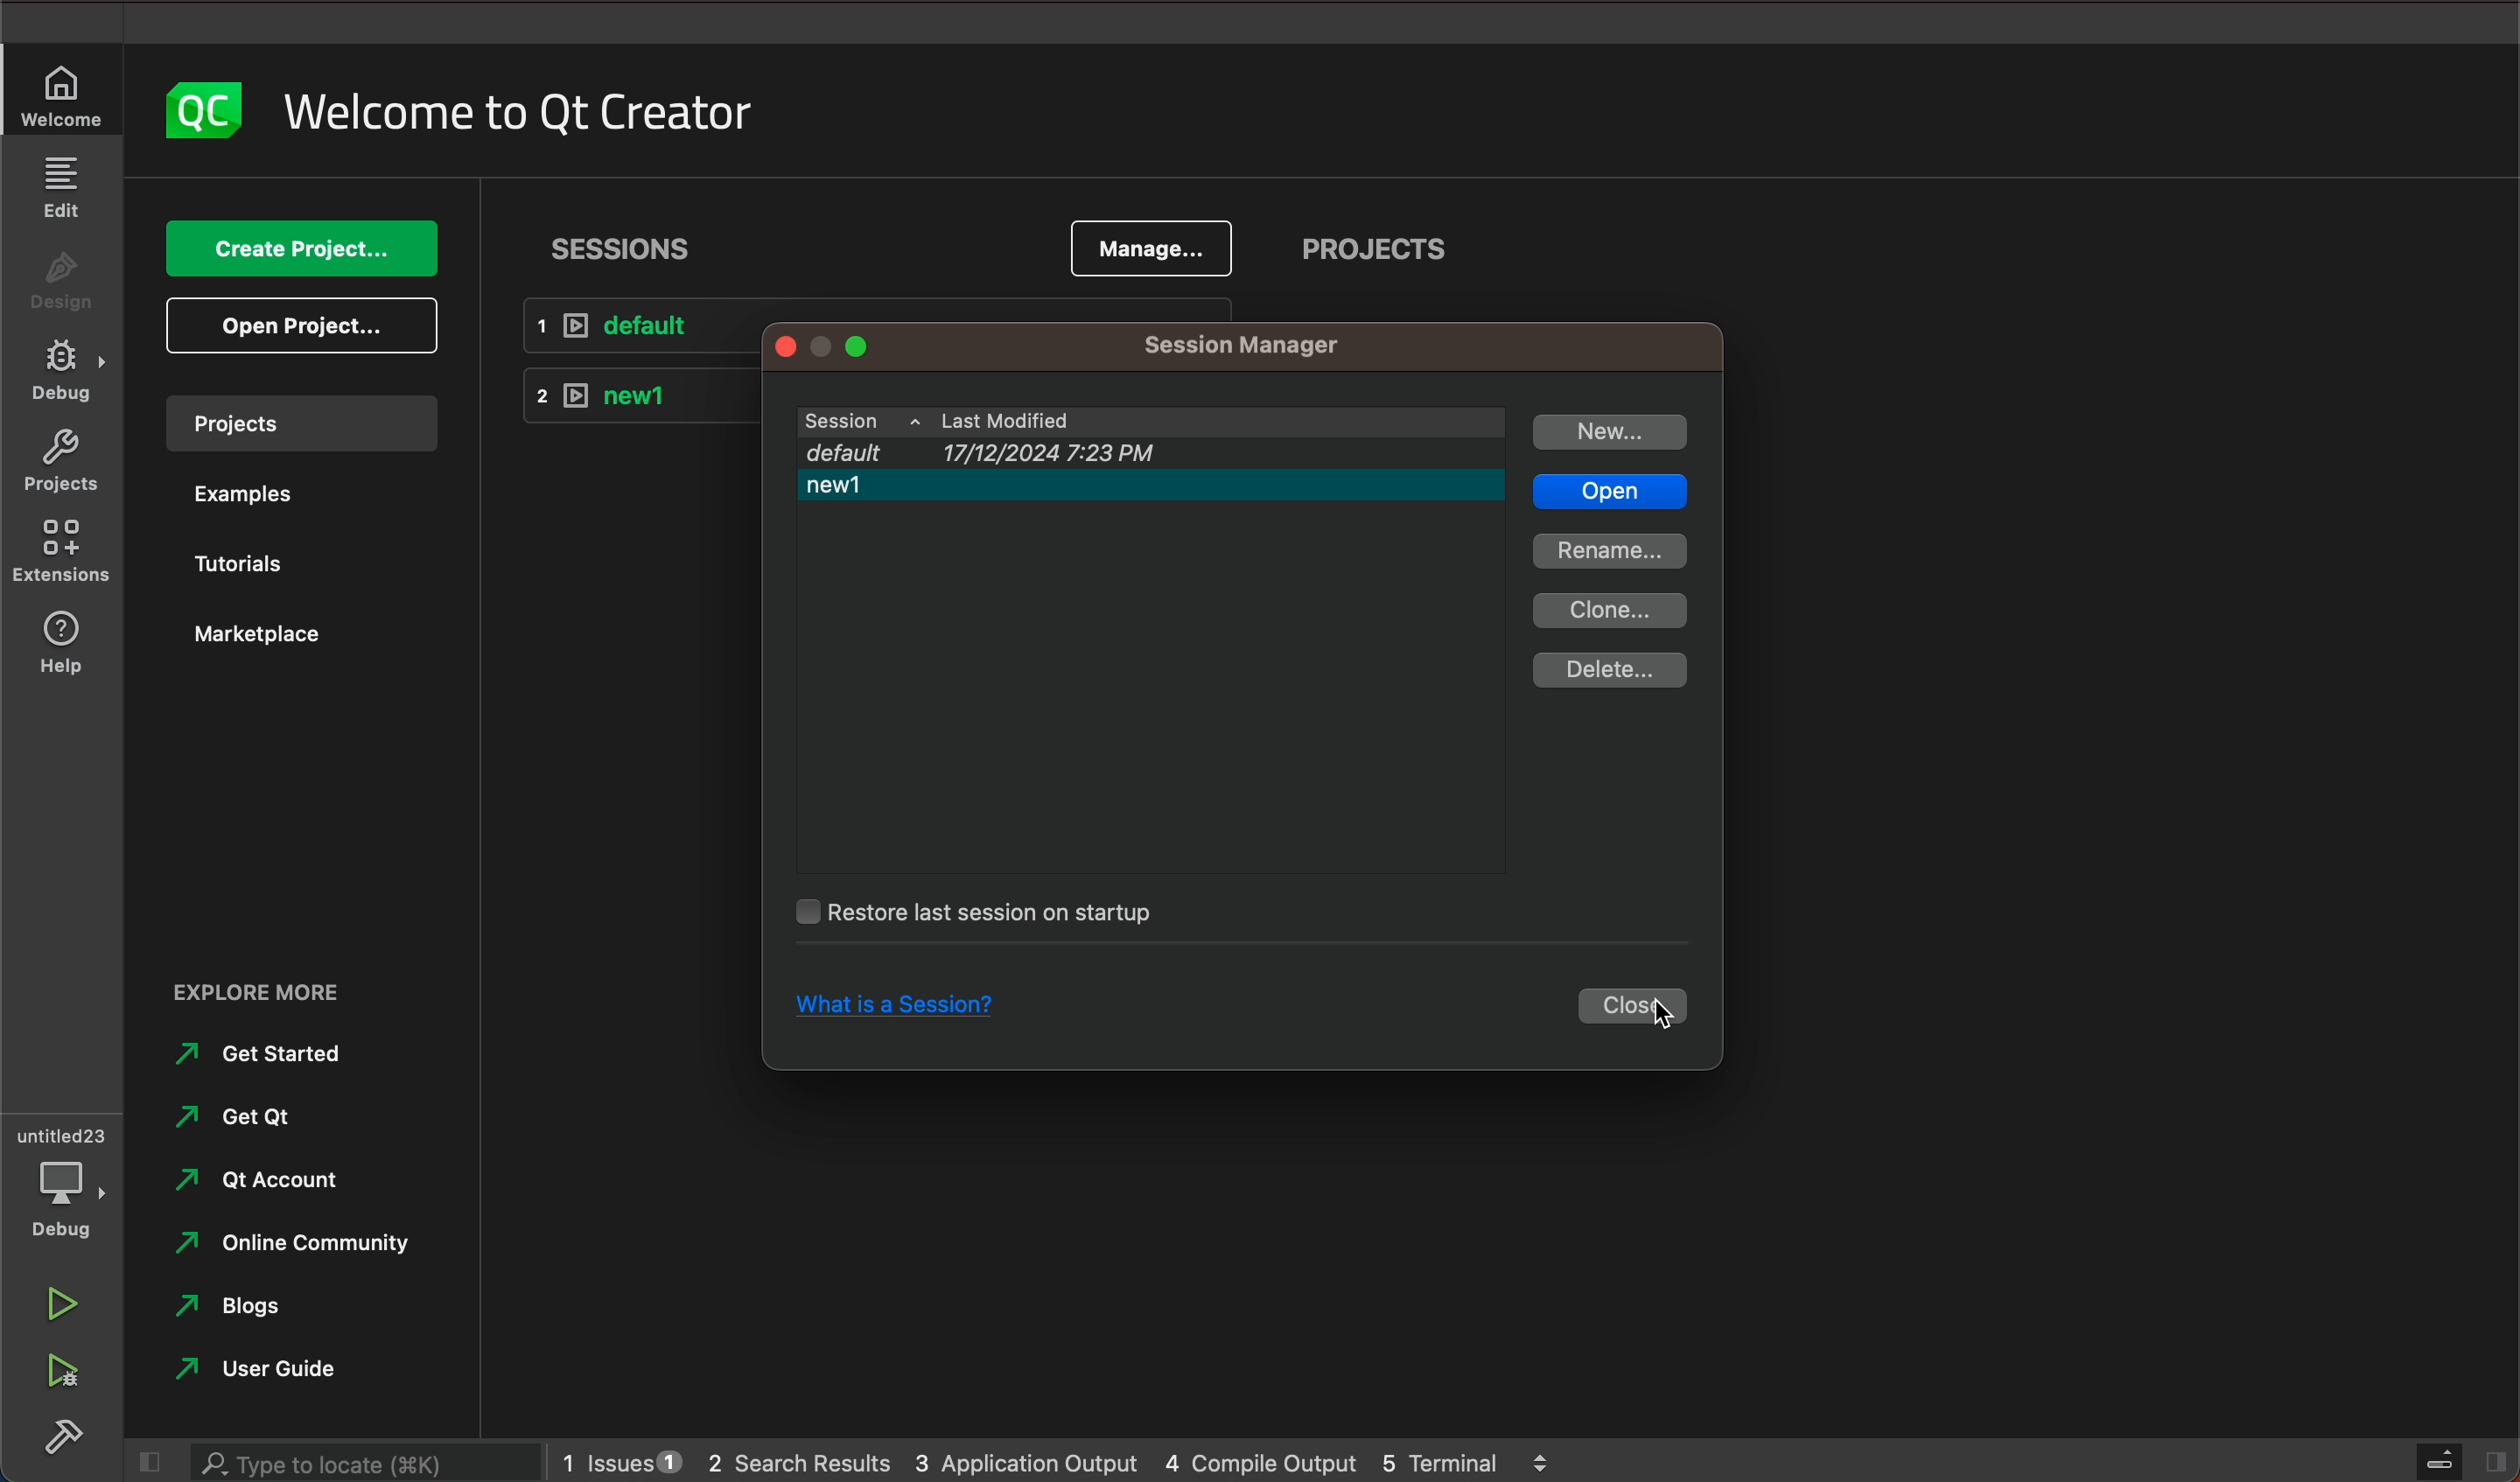  I want to click on projects, so click(1377, 255).